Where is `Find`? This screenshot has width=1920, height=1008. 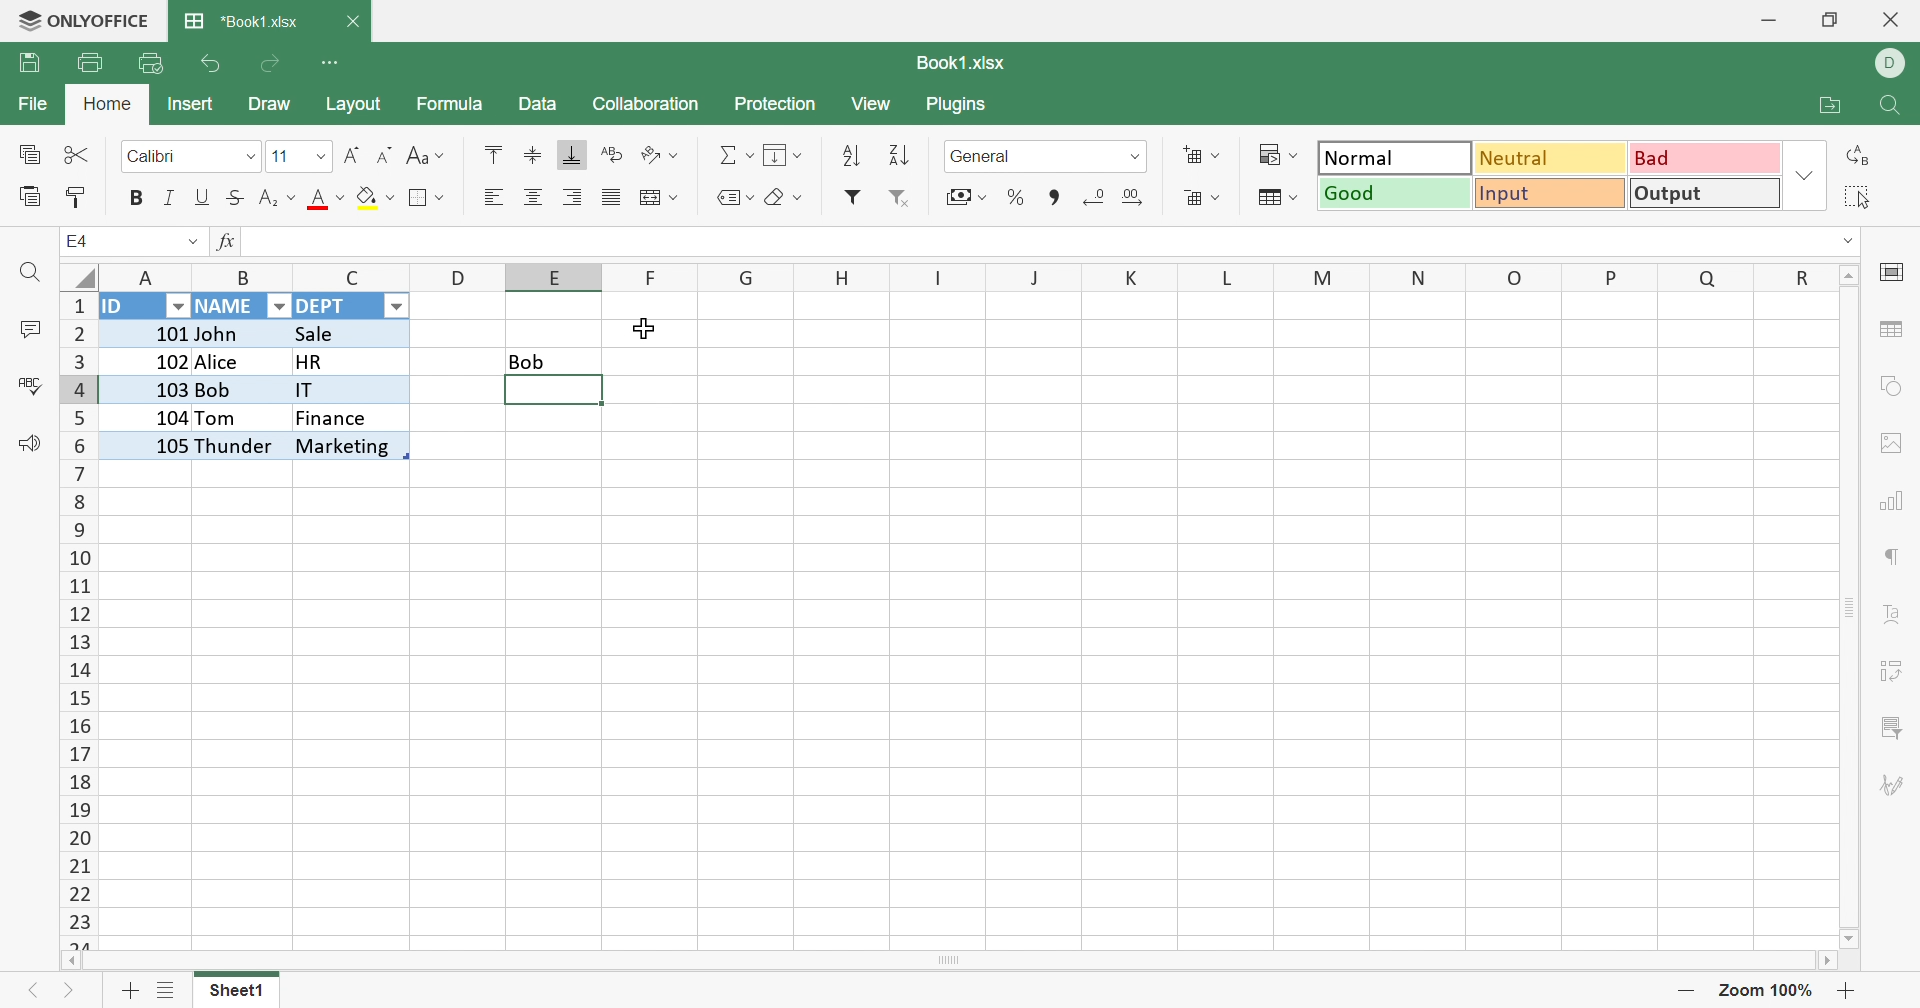
Find is located at coordinates (1888, 107).